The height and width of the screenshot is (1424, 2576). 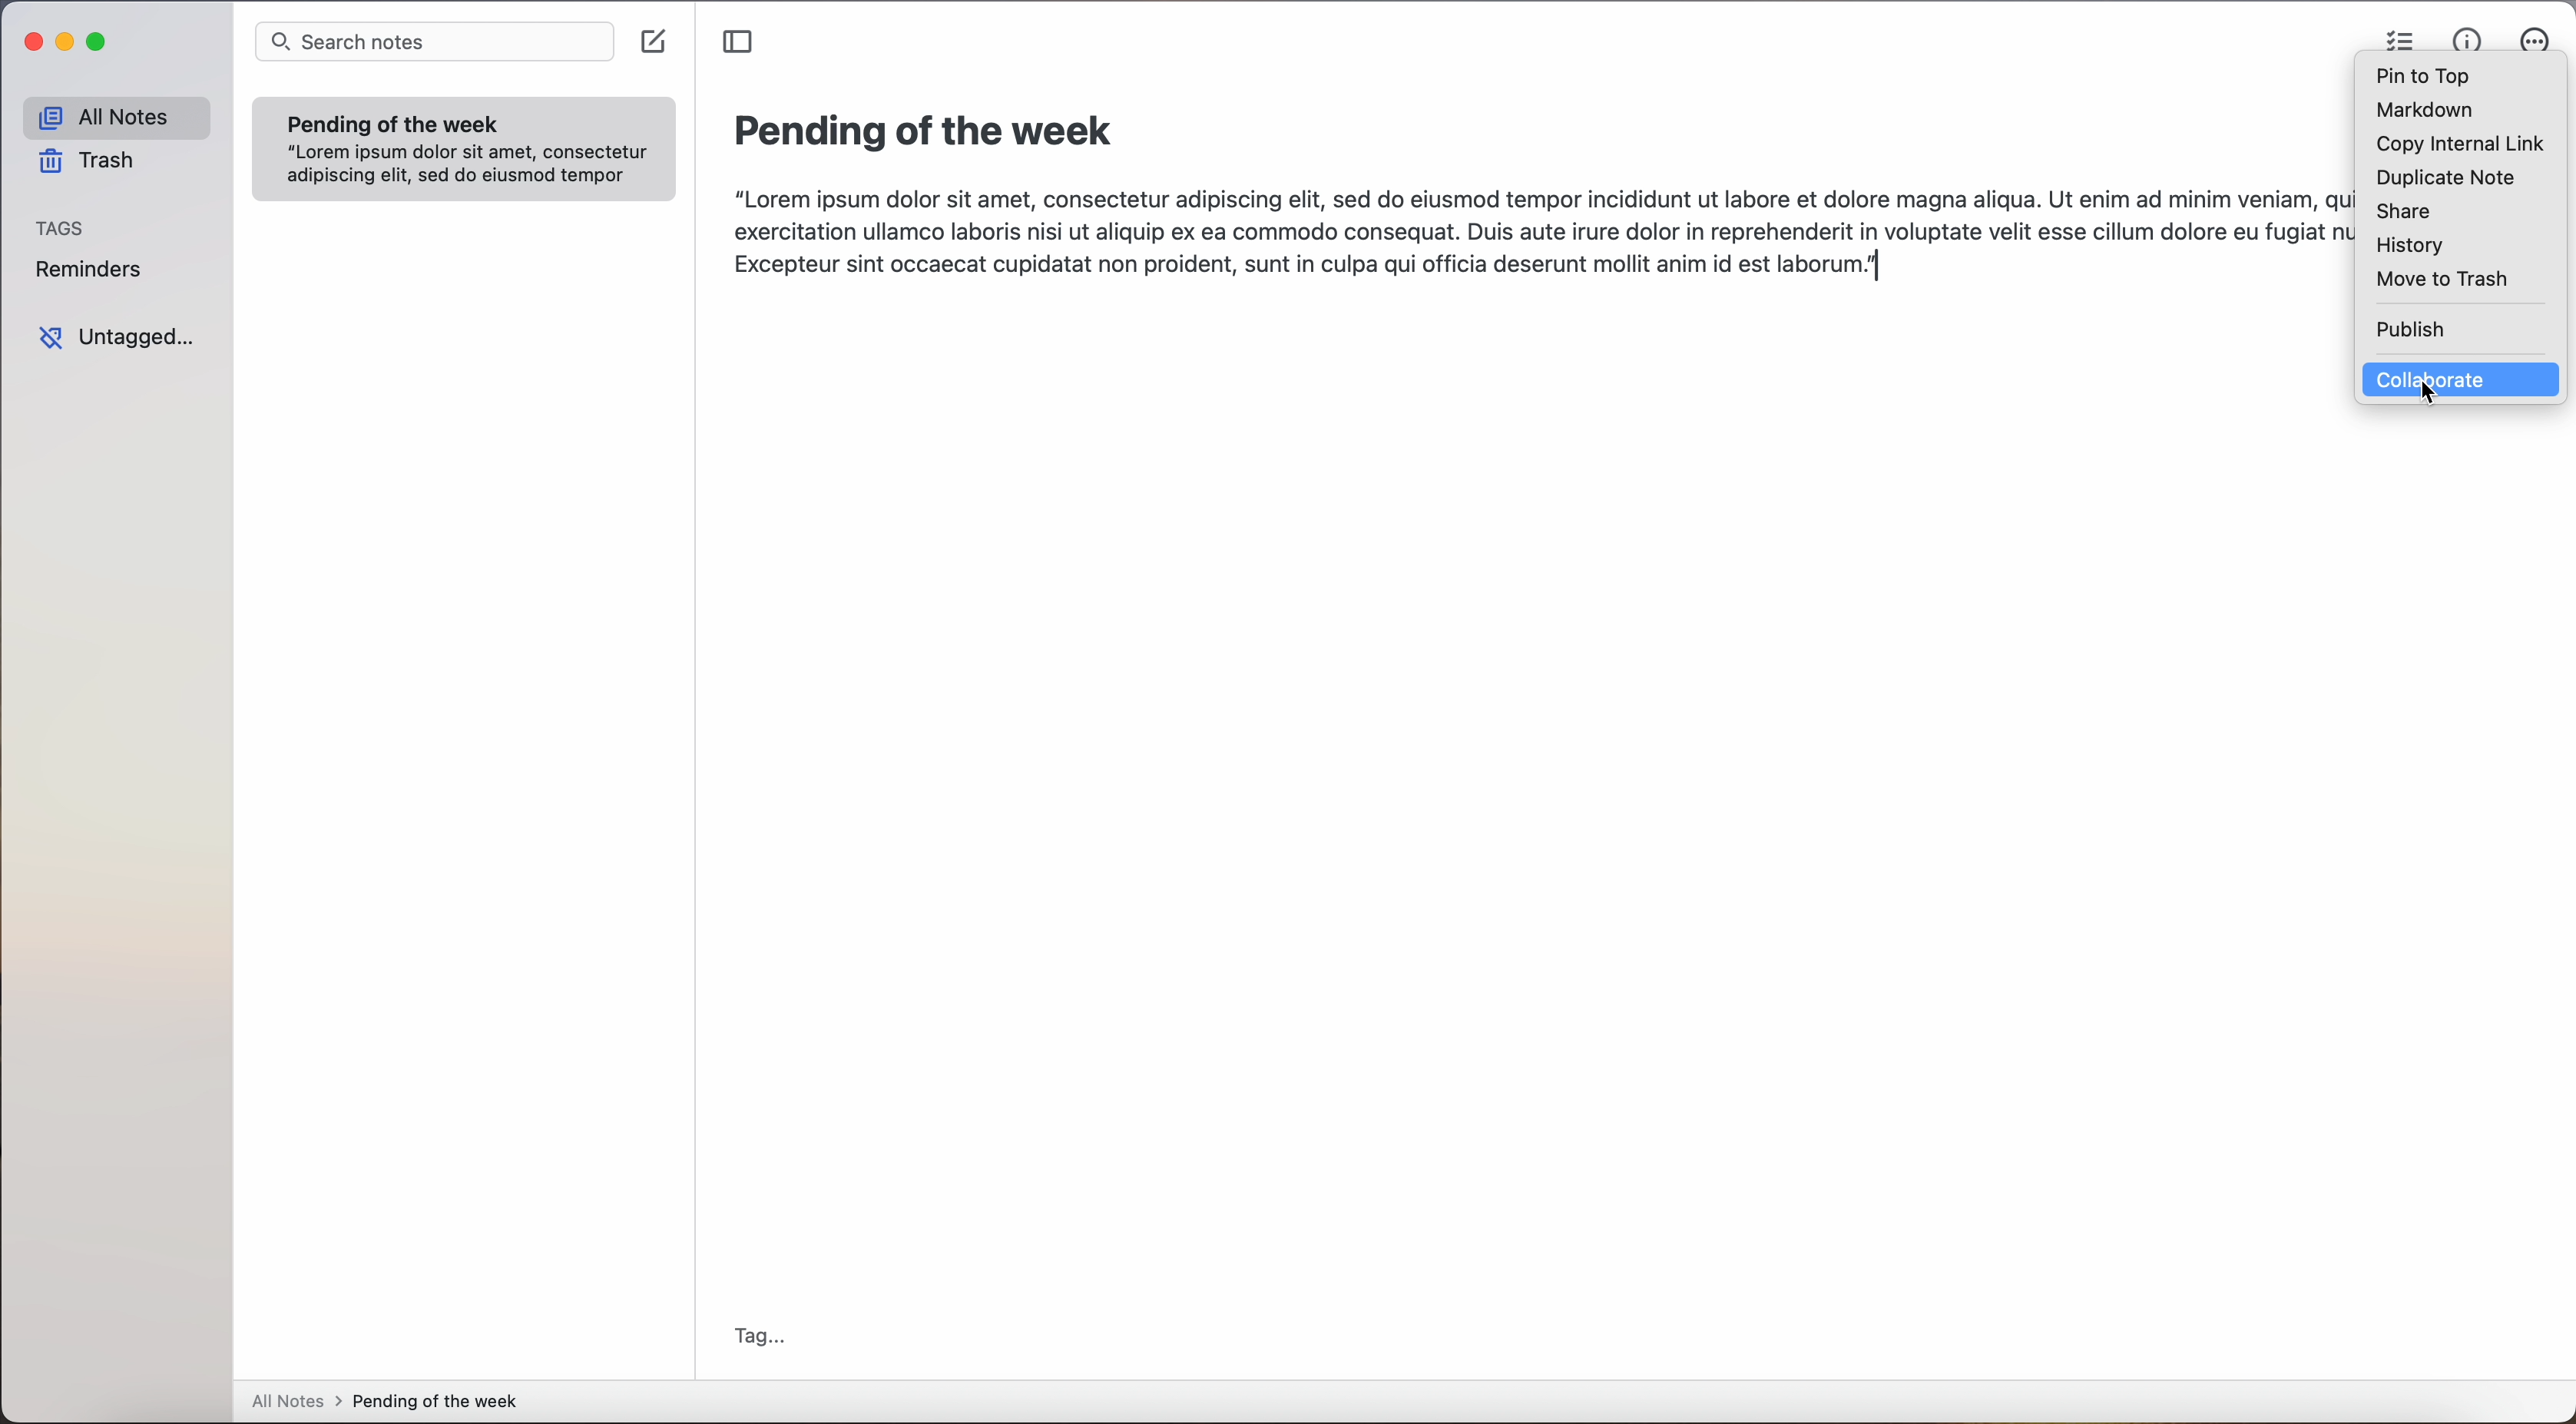 I want to click on all notes > pending of the week, so click(x=393, y=1403).